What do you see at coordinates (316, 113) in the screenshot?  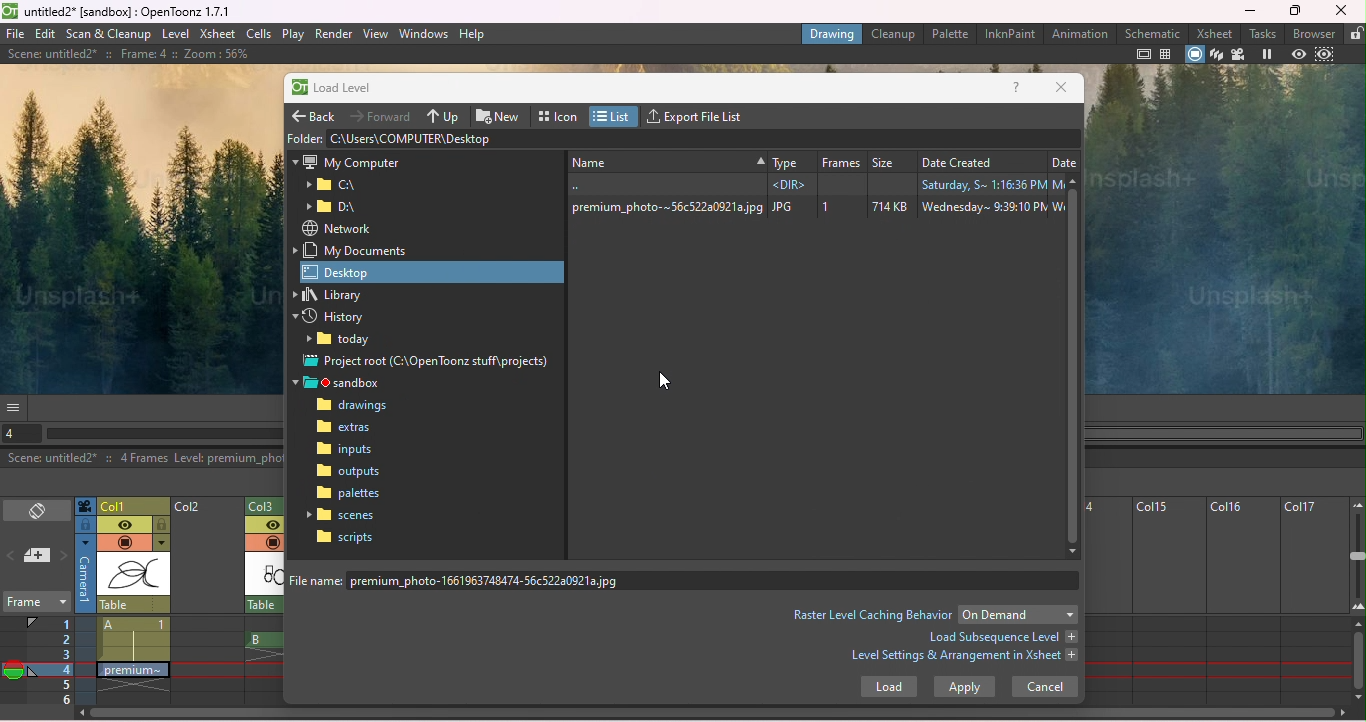 I see `Back` at bounding box center [316, 113].